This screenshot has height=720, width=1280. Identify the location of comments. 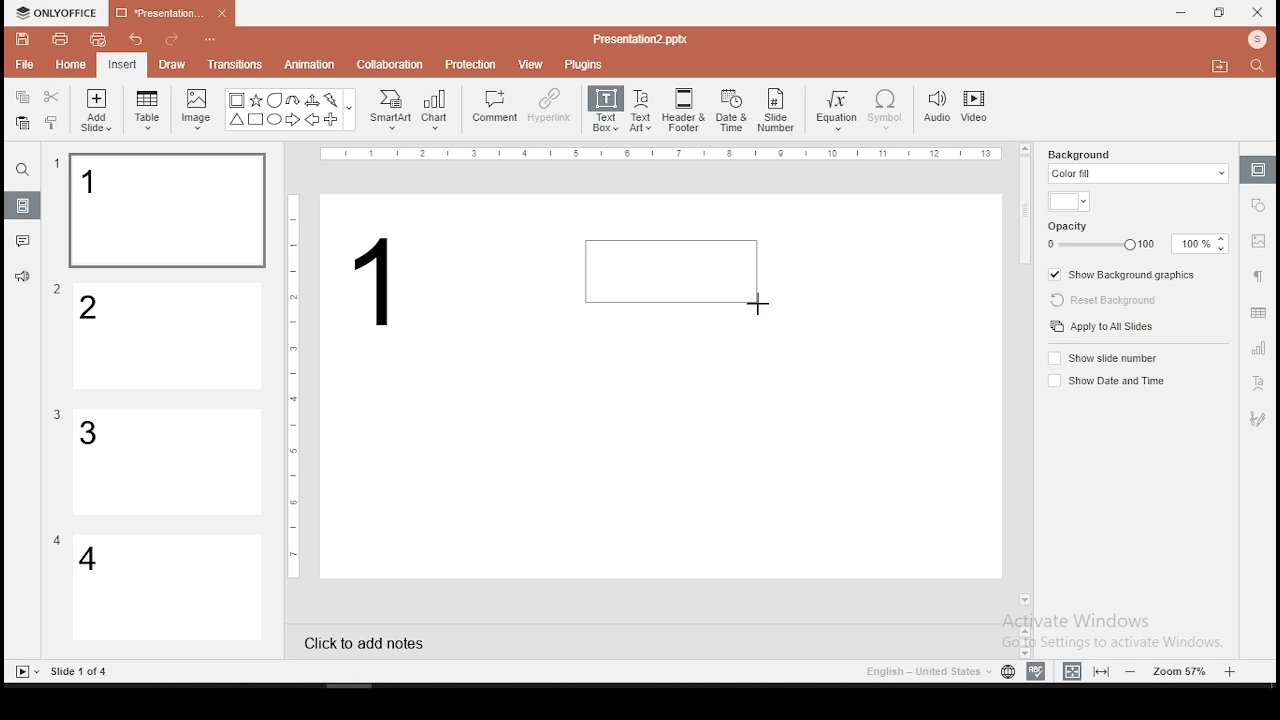
(23, 241).